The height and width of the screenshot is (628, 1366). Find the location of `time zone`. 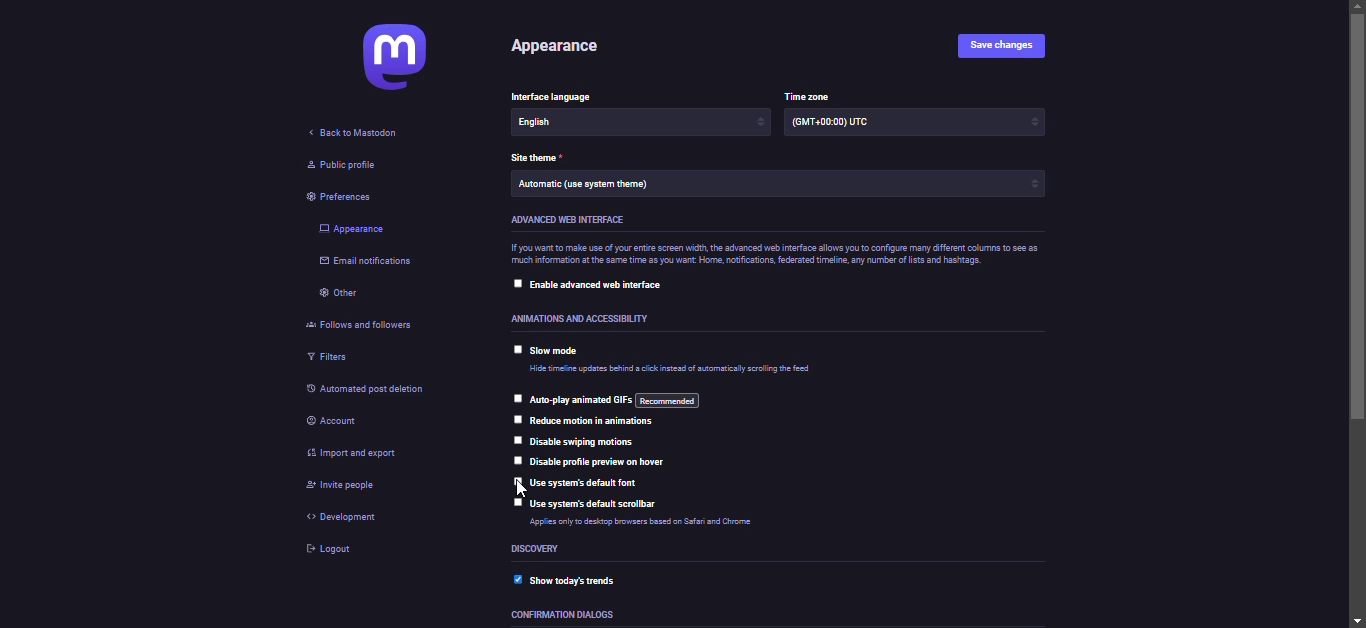

time zone is located at coordinates (807, 94).